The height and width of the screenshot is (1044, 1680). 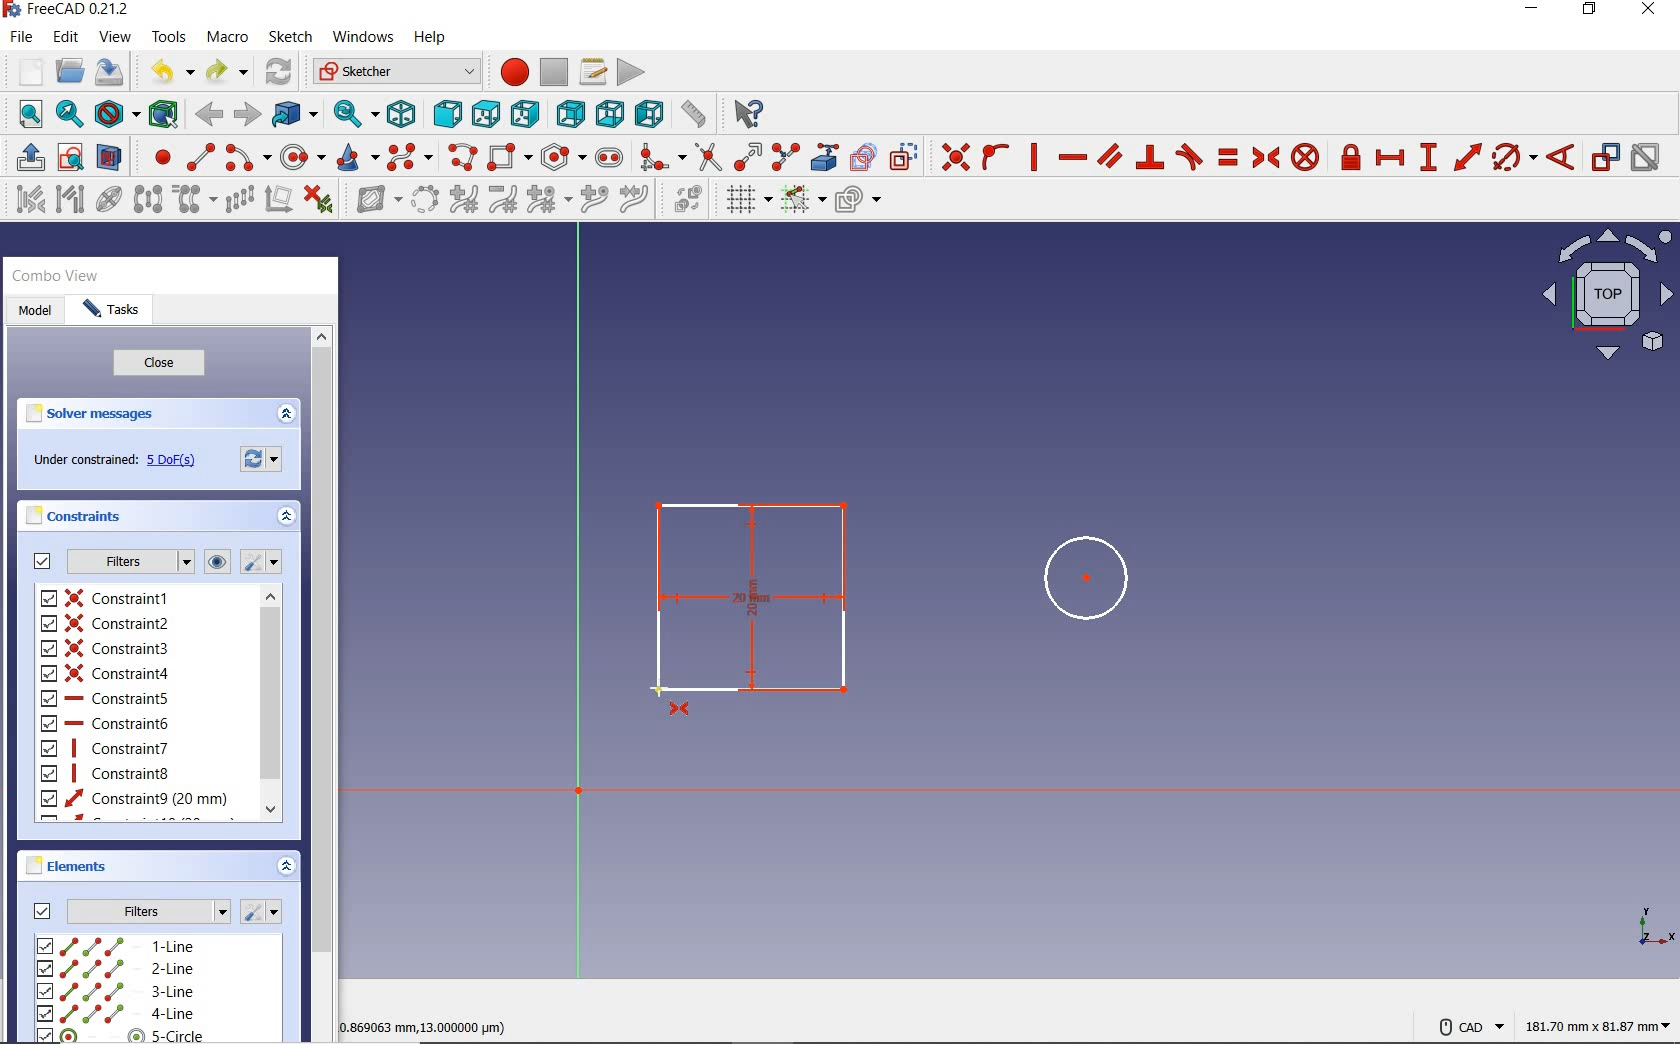 What do you see at coordinates (805, 199) in the screenshot?
I see `toggle snap` at bounding box center [805, 199].